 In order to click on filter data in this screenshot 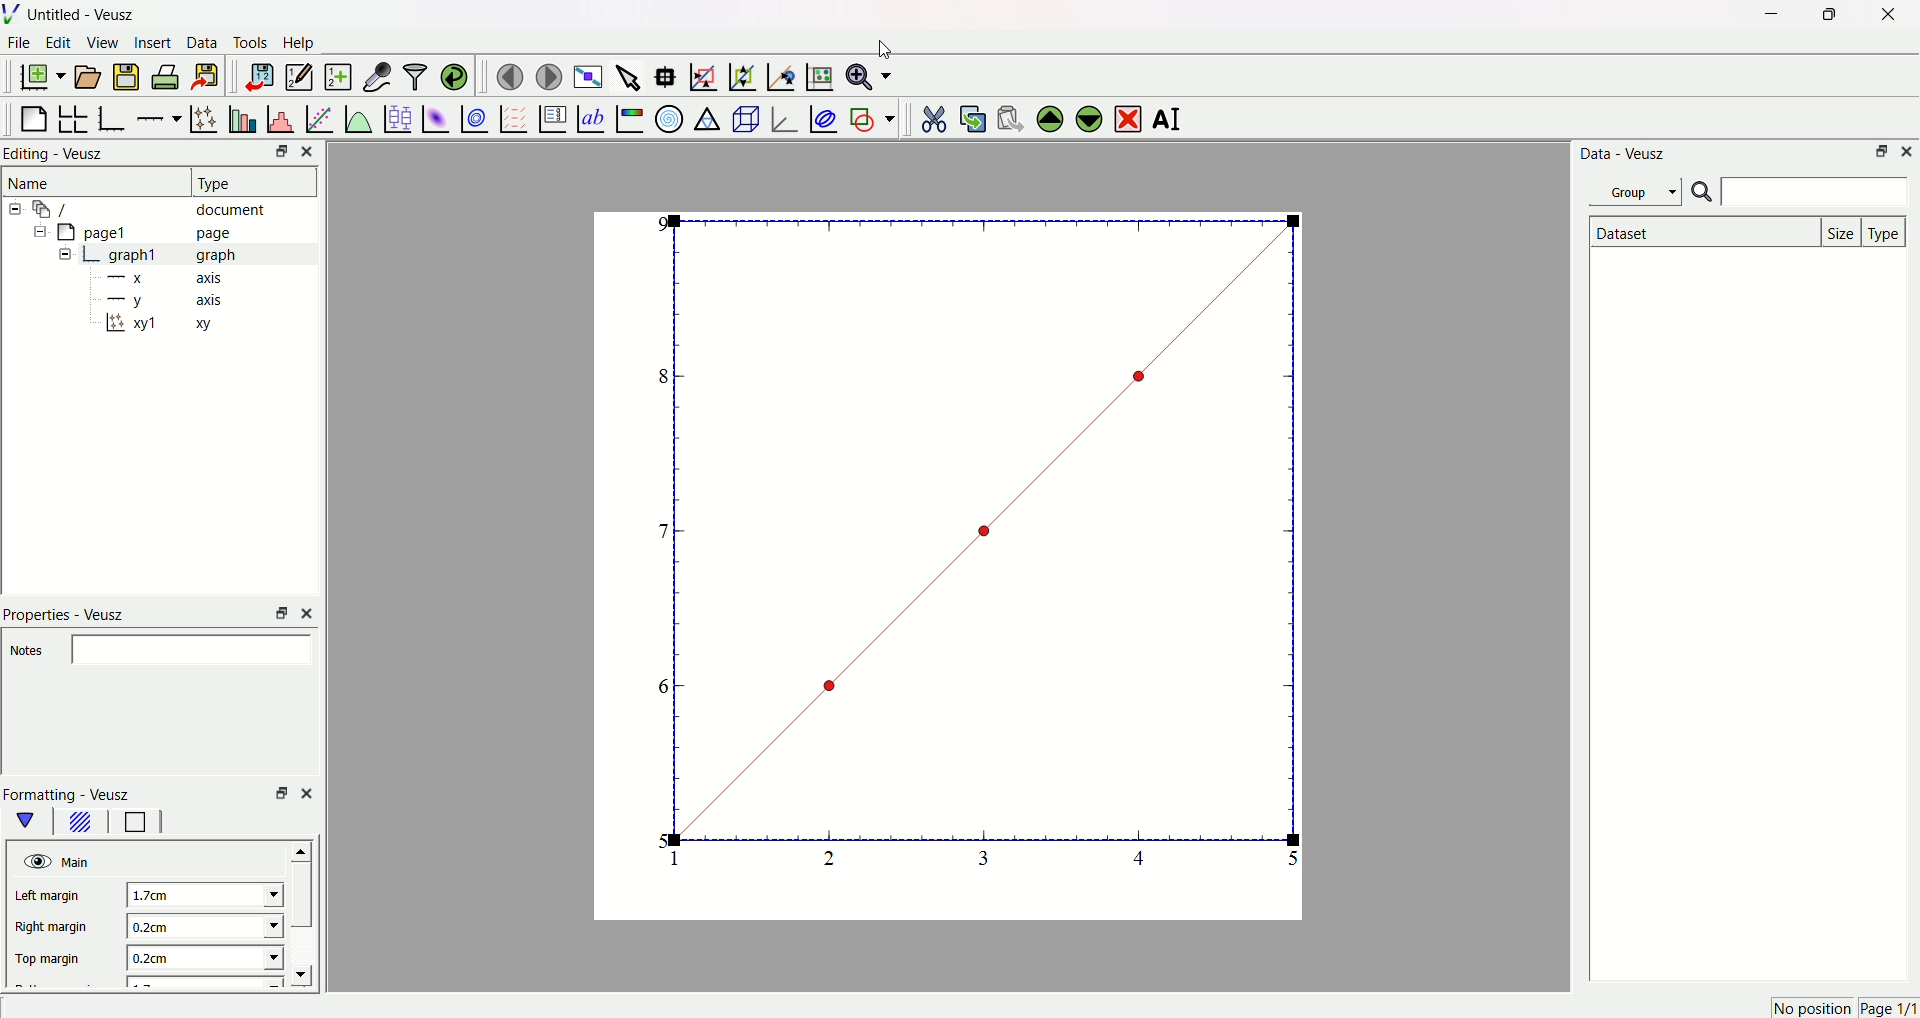, I will do `click(414, 73)`.